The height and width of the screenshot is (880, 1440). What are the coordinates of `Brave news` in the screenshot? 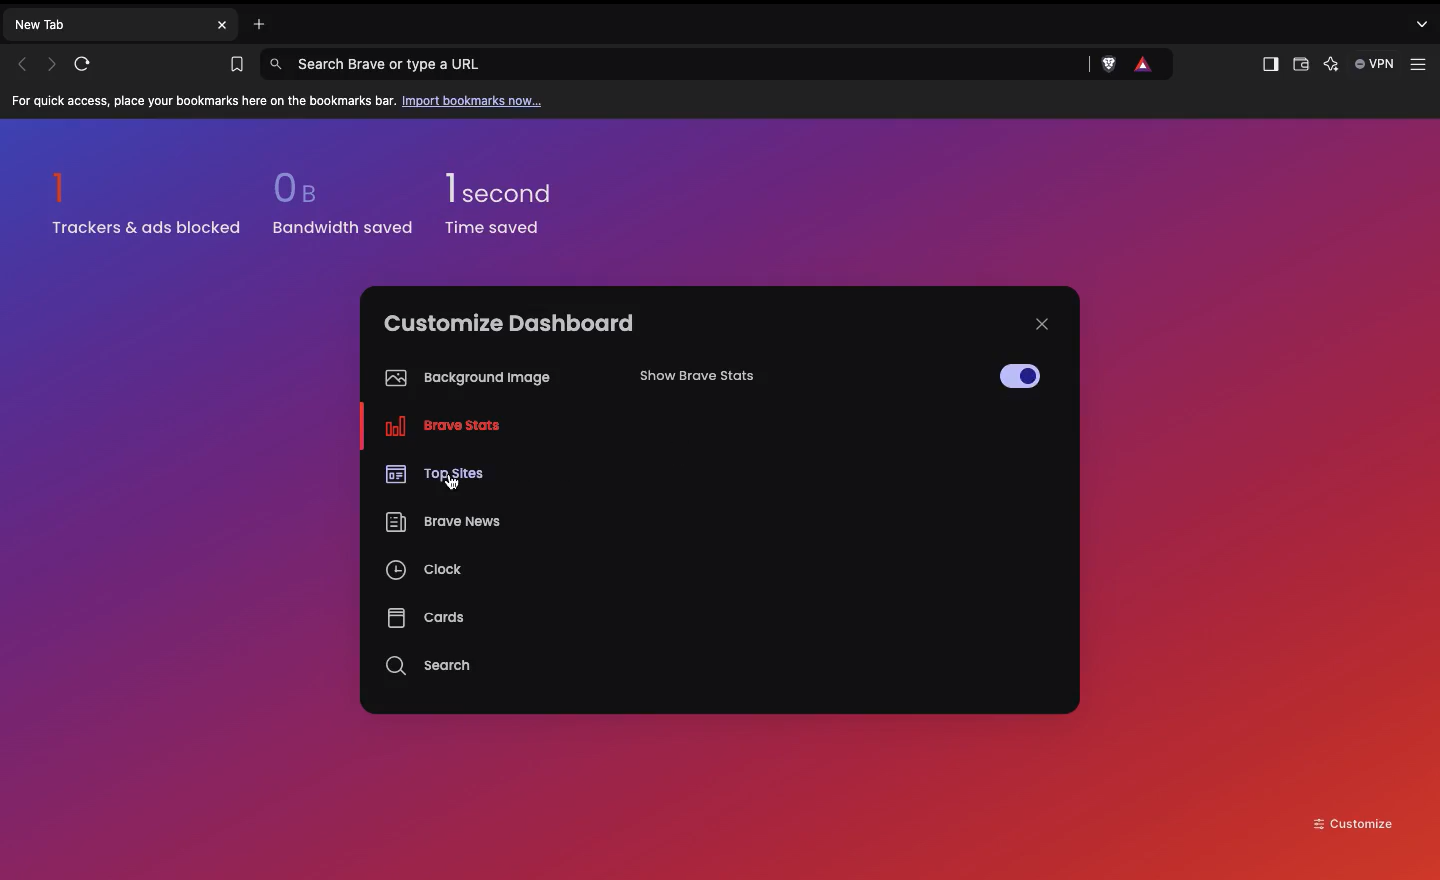 It's located at (441, 524).